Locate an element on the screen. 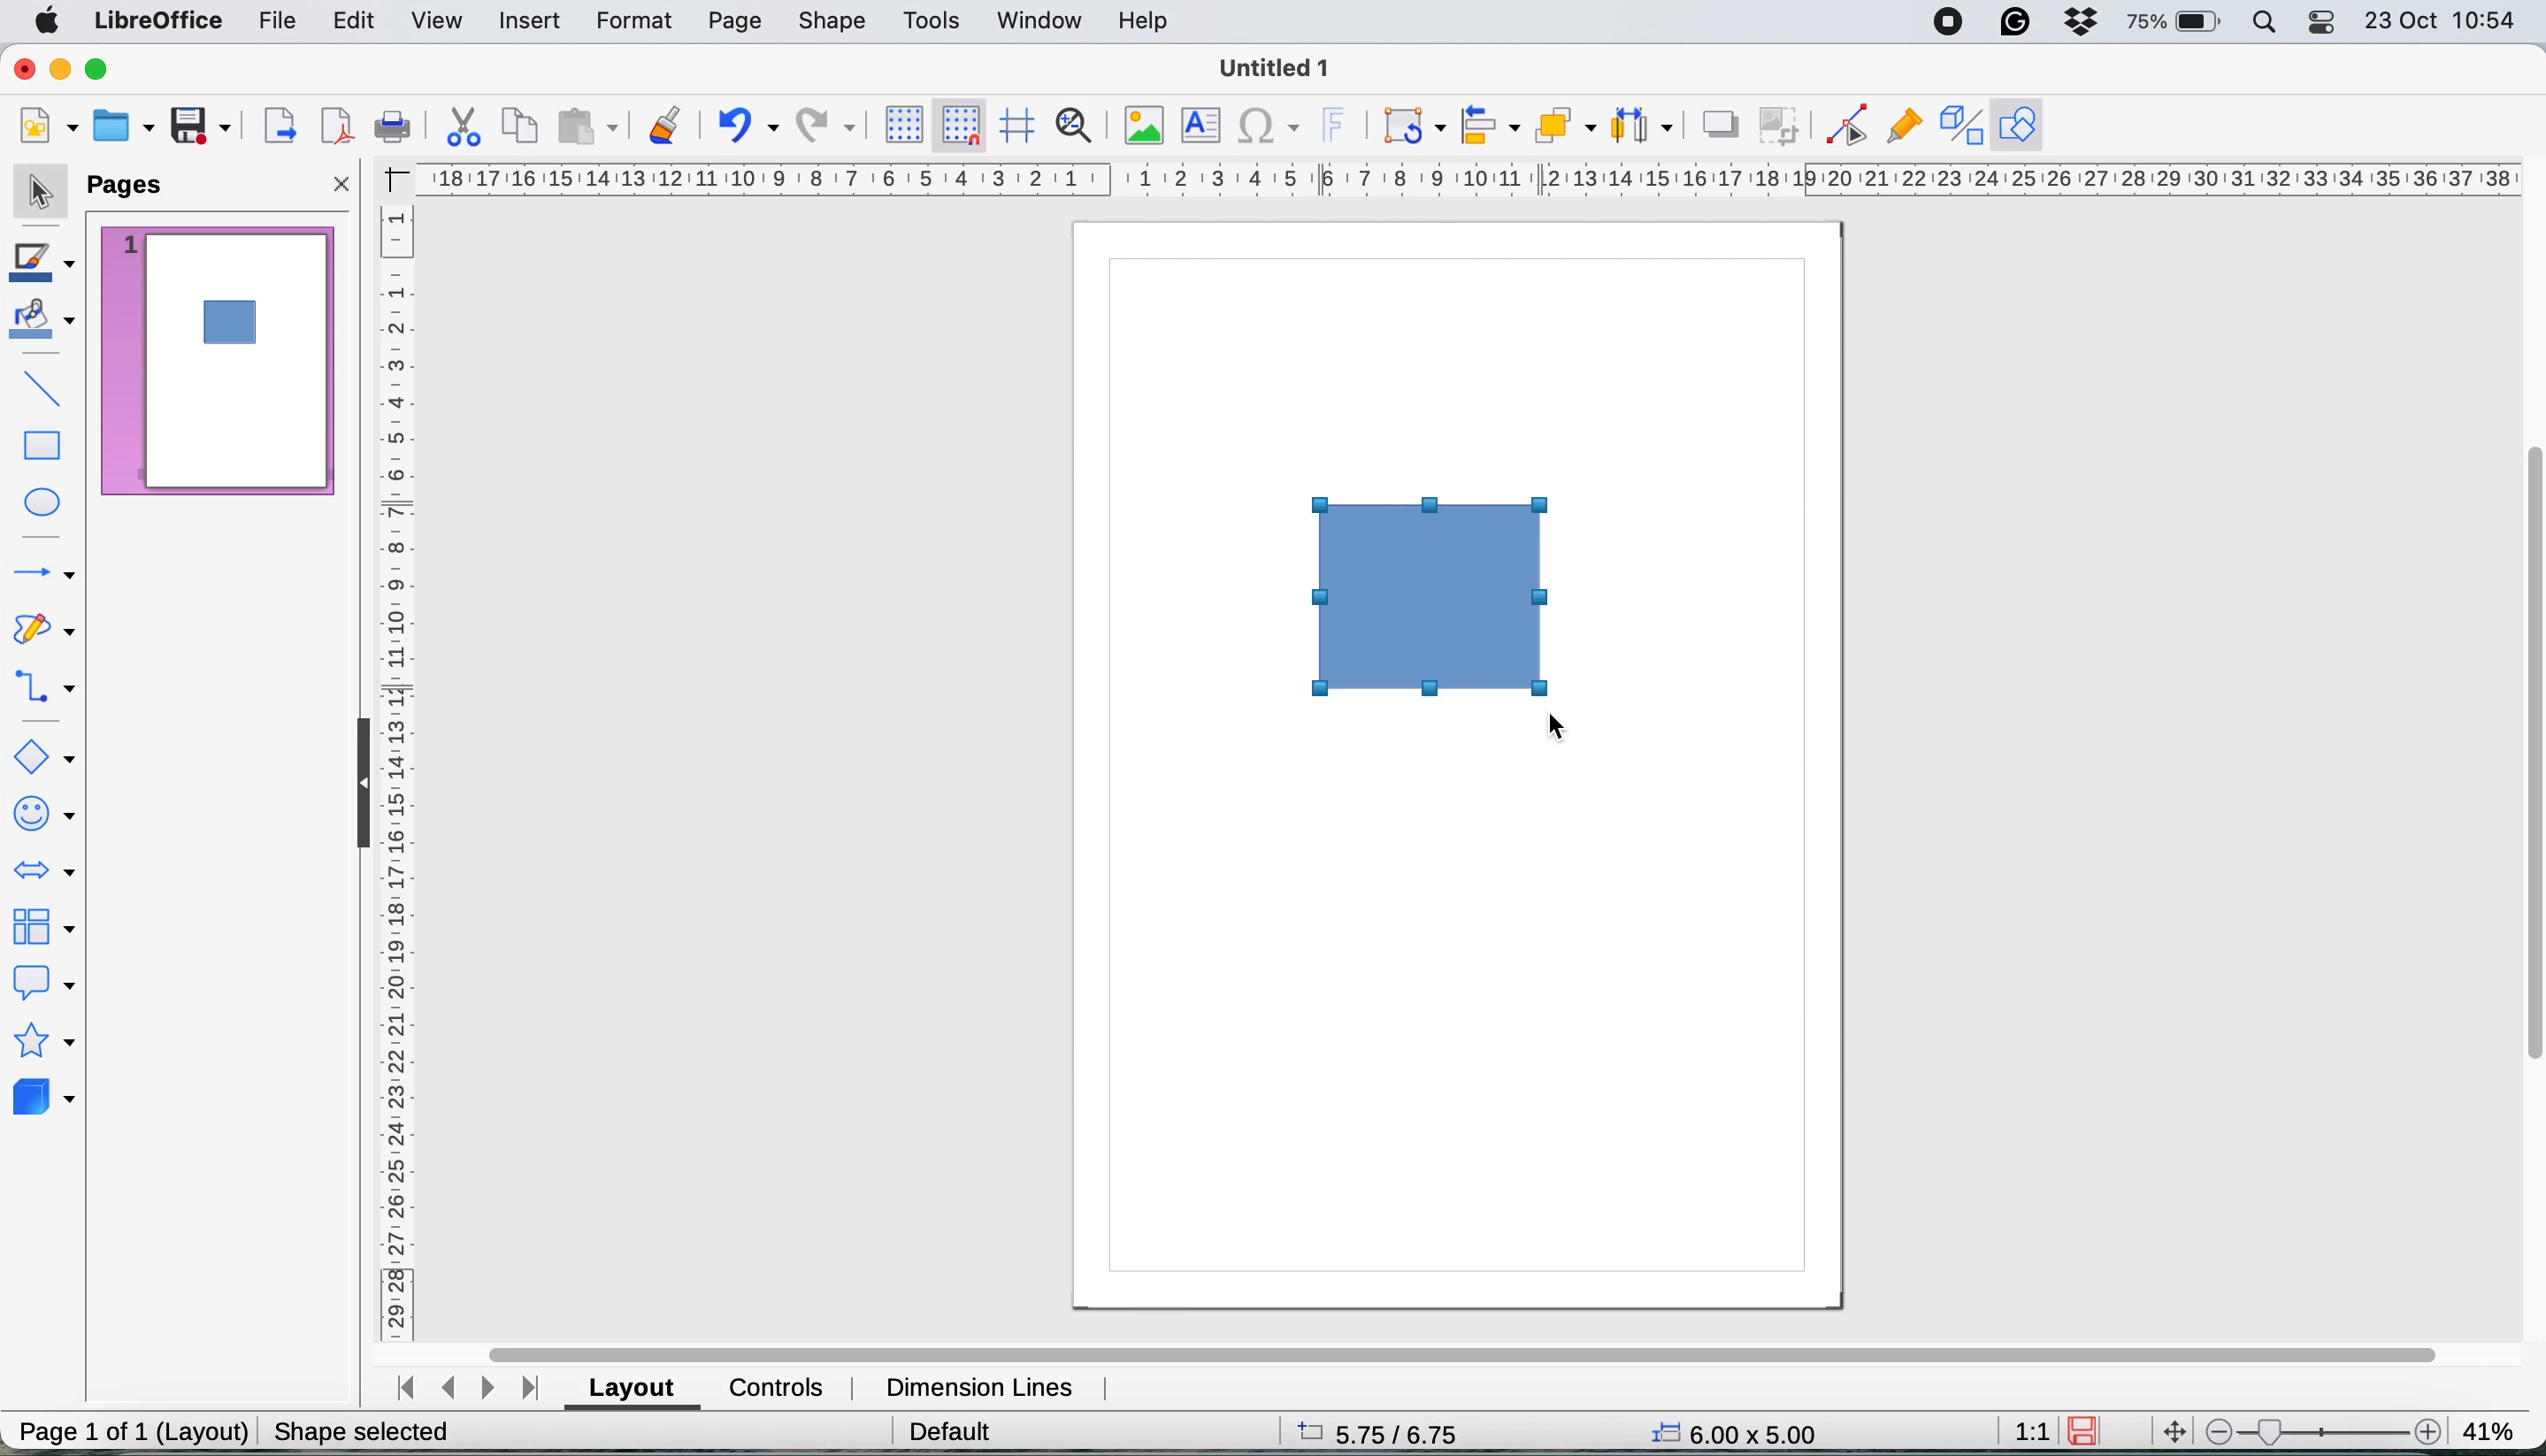 This screenshot has width=2546, height=1456. 1:1 is located at coordinates (2029, 1428).